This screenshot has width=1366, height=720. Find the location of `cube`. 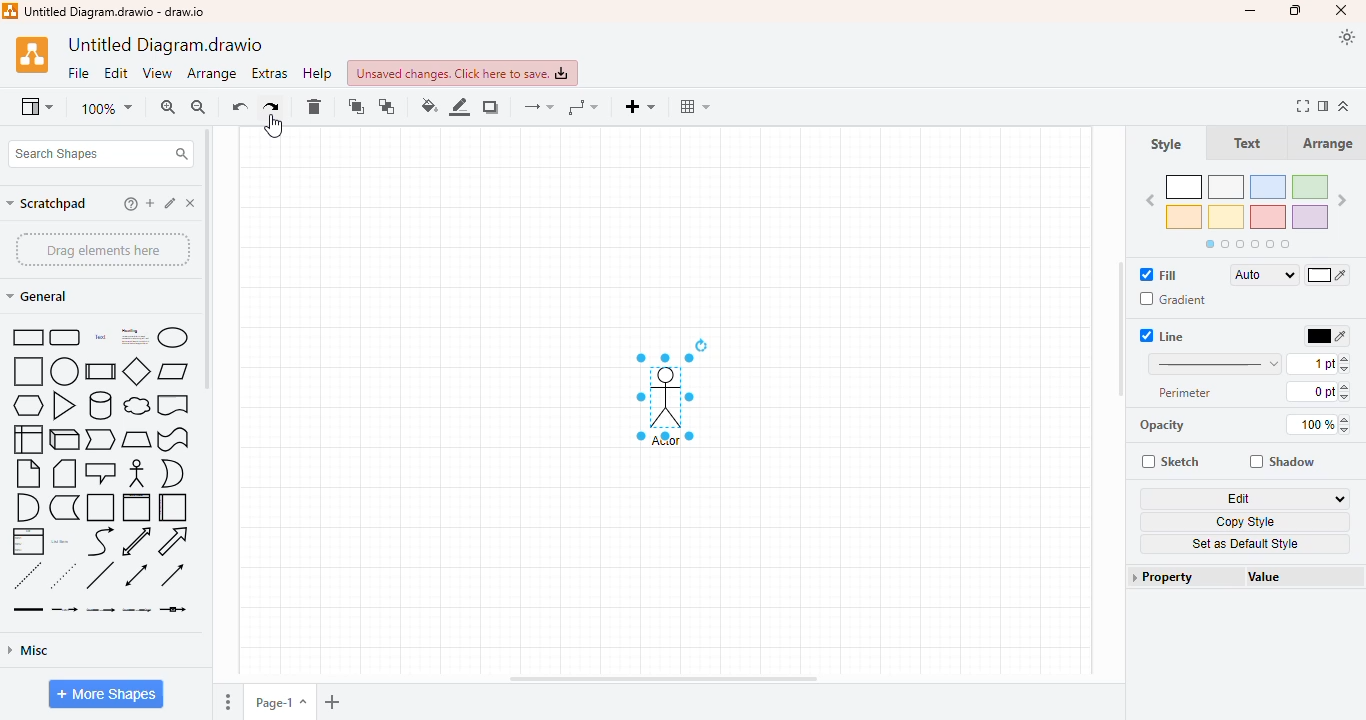

cube is located at coordinates (65, 440).